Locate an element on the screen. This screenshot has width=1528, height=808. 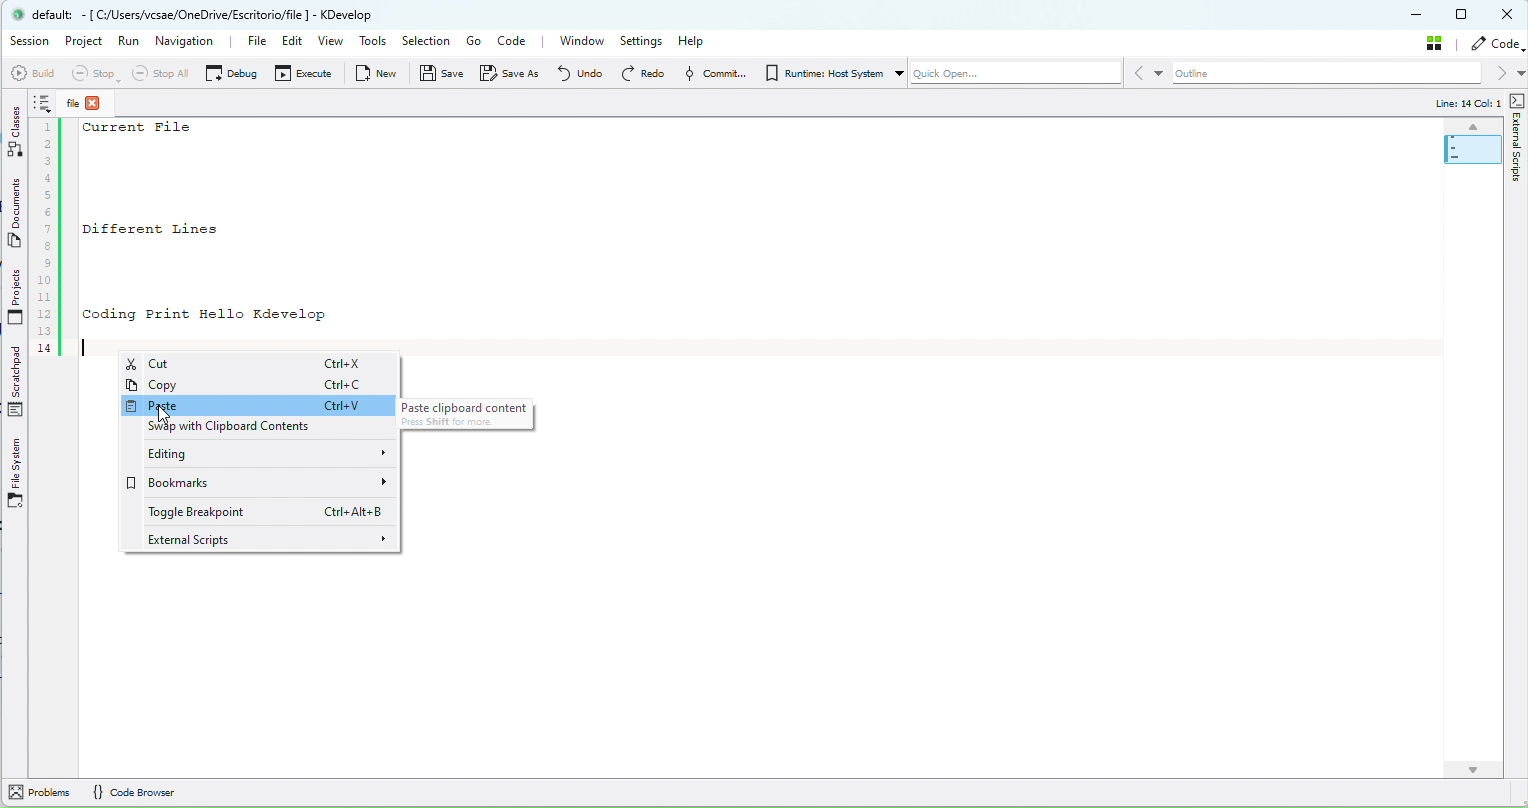
Save is located at coordinates (443, 77).